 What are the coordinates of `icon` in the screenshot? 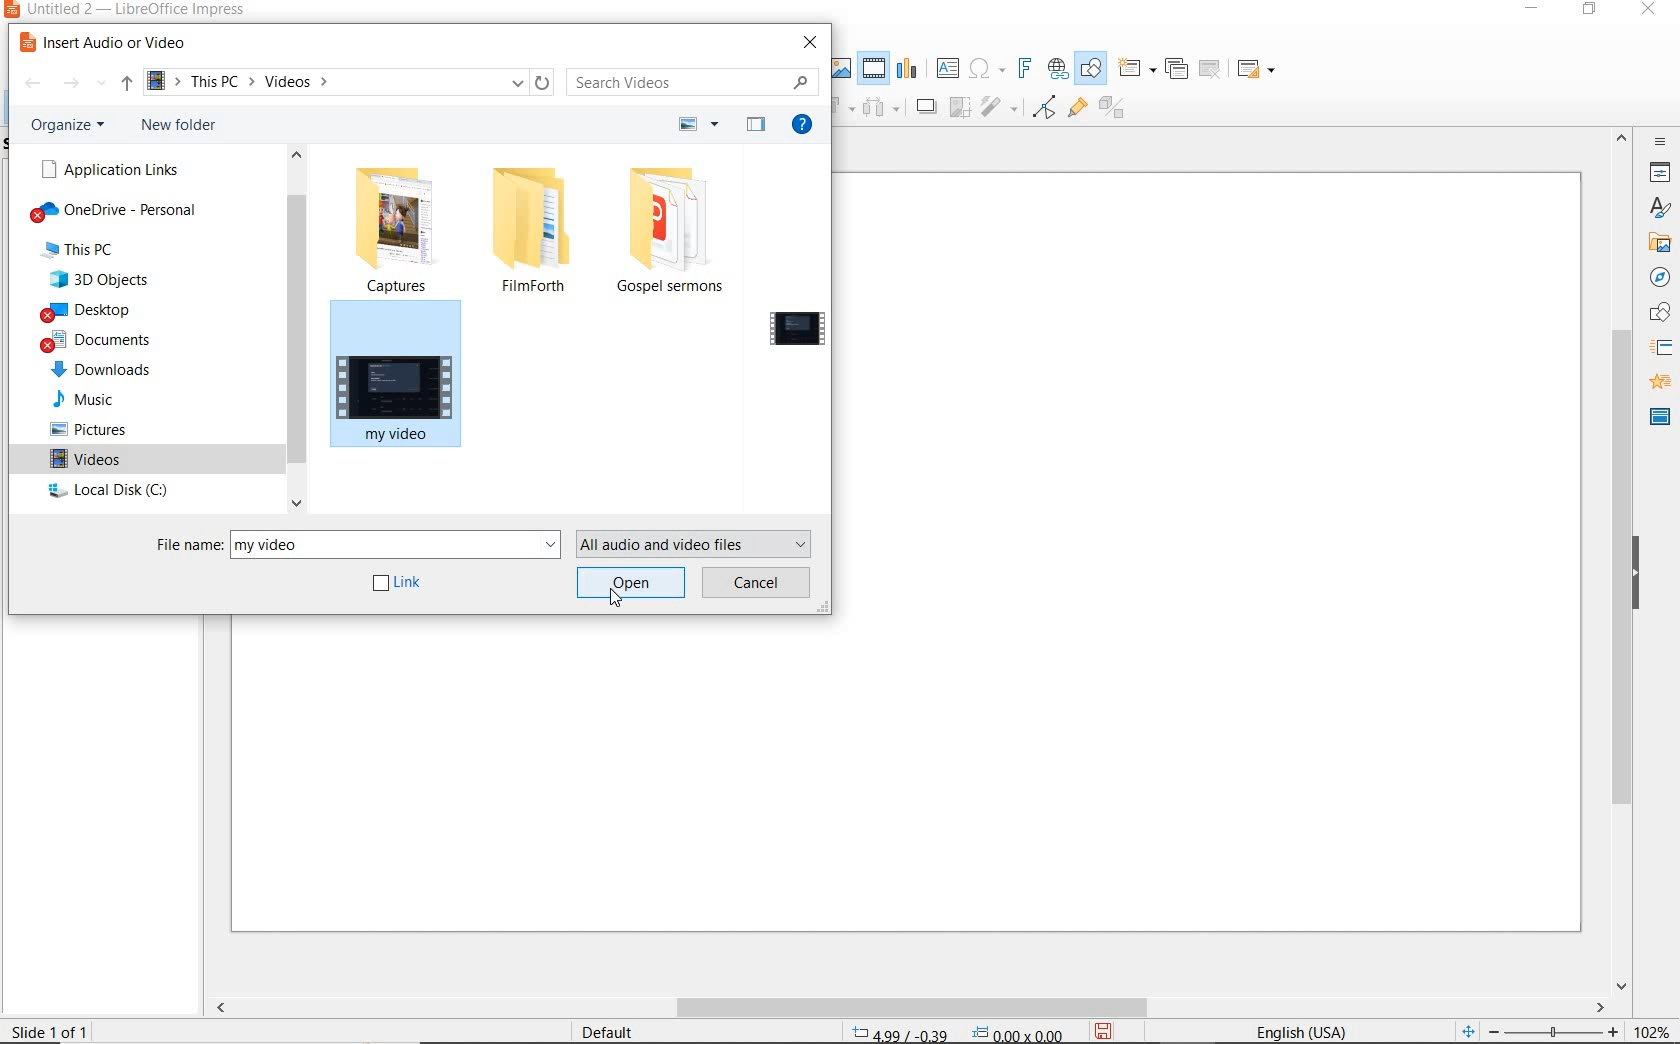 It's located at (962, 108).